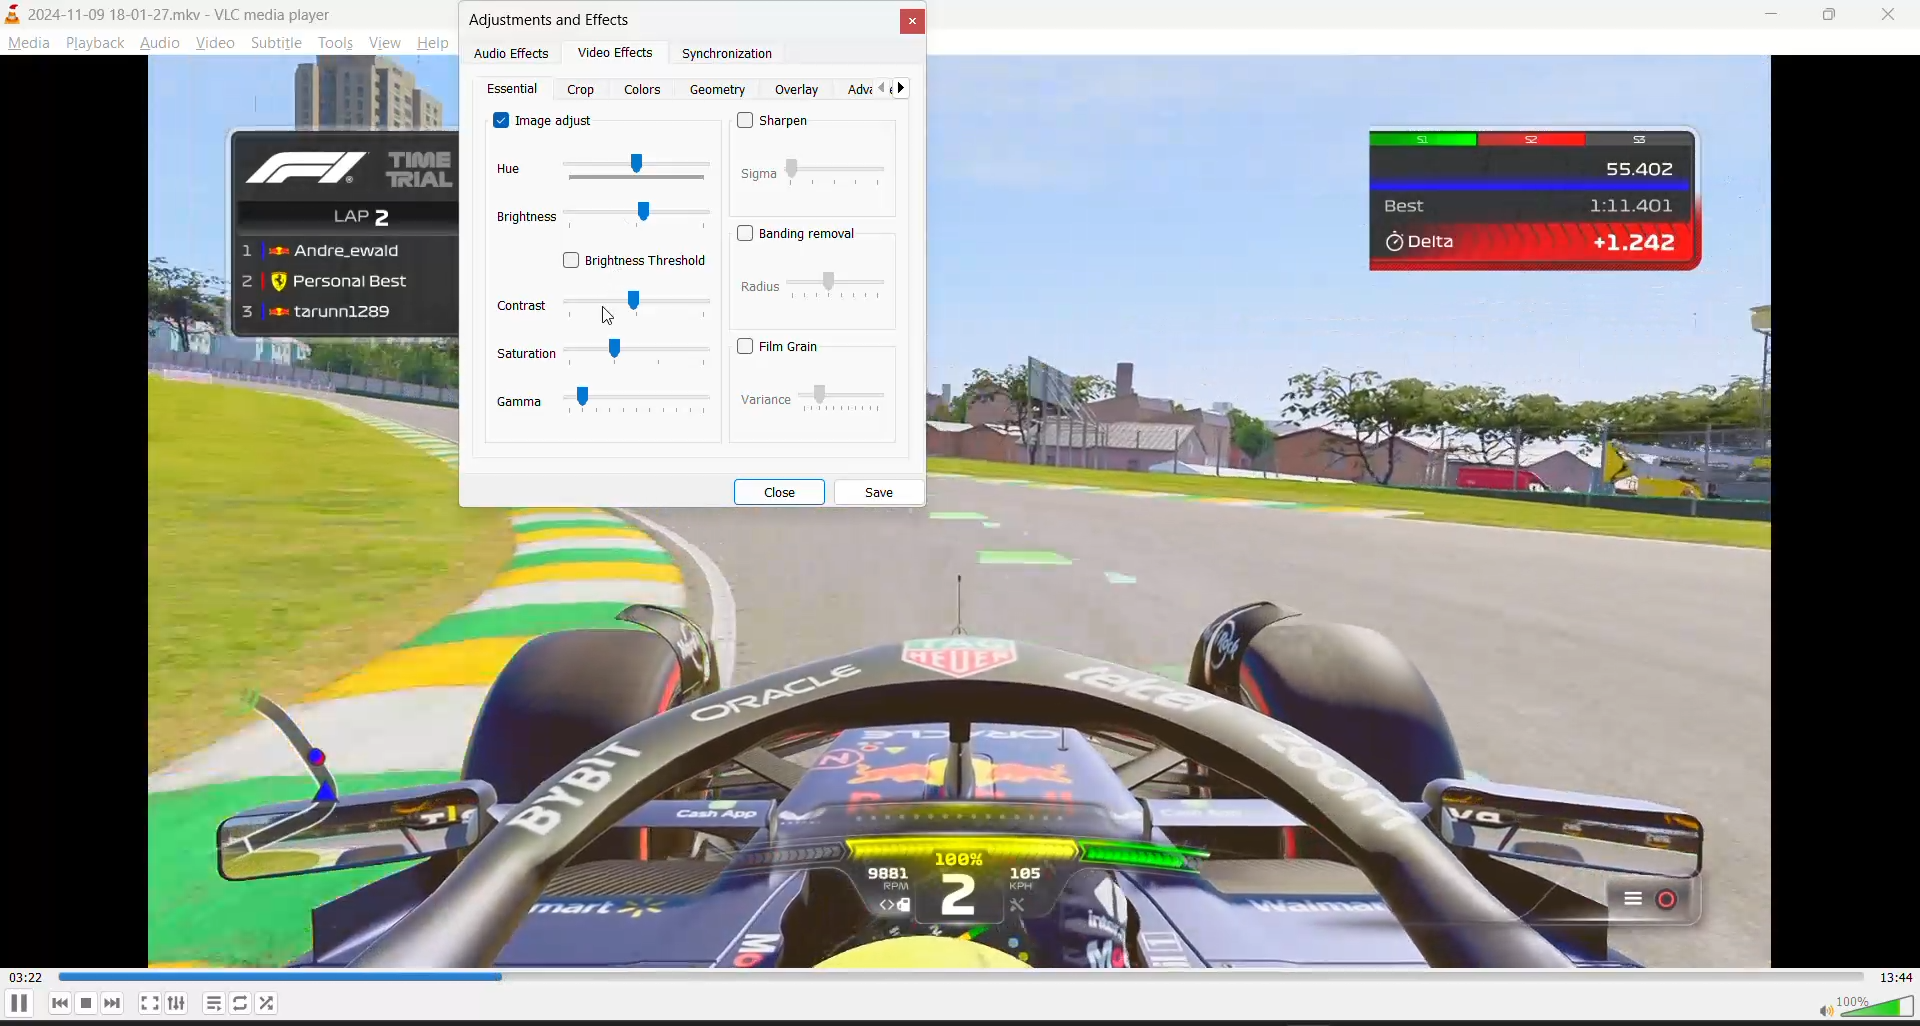 This screenshot has height=1026, width=1920. What do you see at coordinates (638, 217) in the screenshot?
I see `brightness slider` at bounding box center [638, 217].